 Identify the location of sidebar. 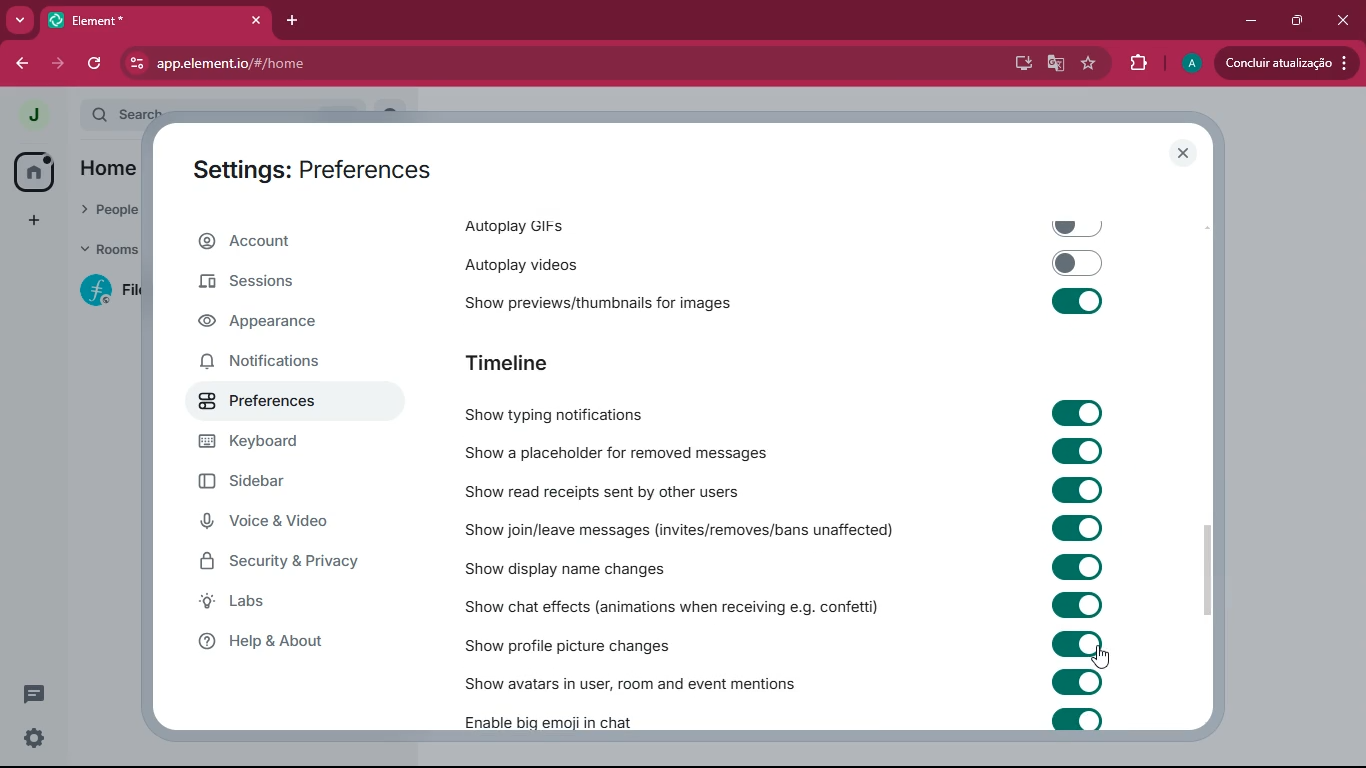
(284, 485).